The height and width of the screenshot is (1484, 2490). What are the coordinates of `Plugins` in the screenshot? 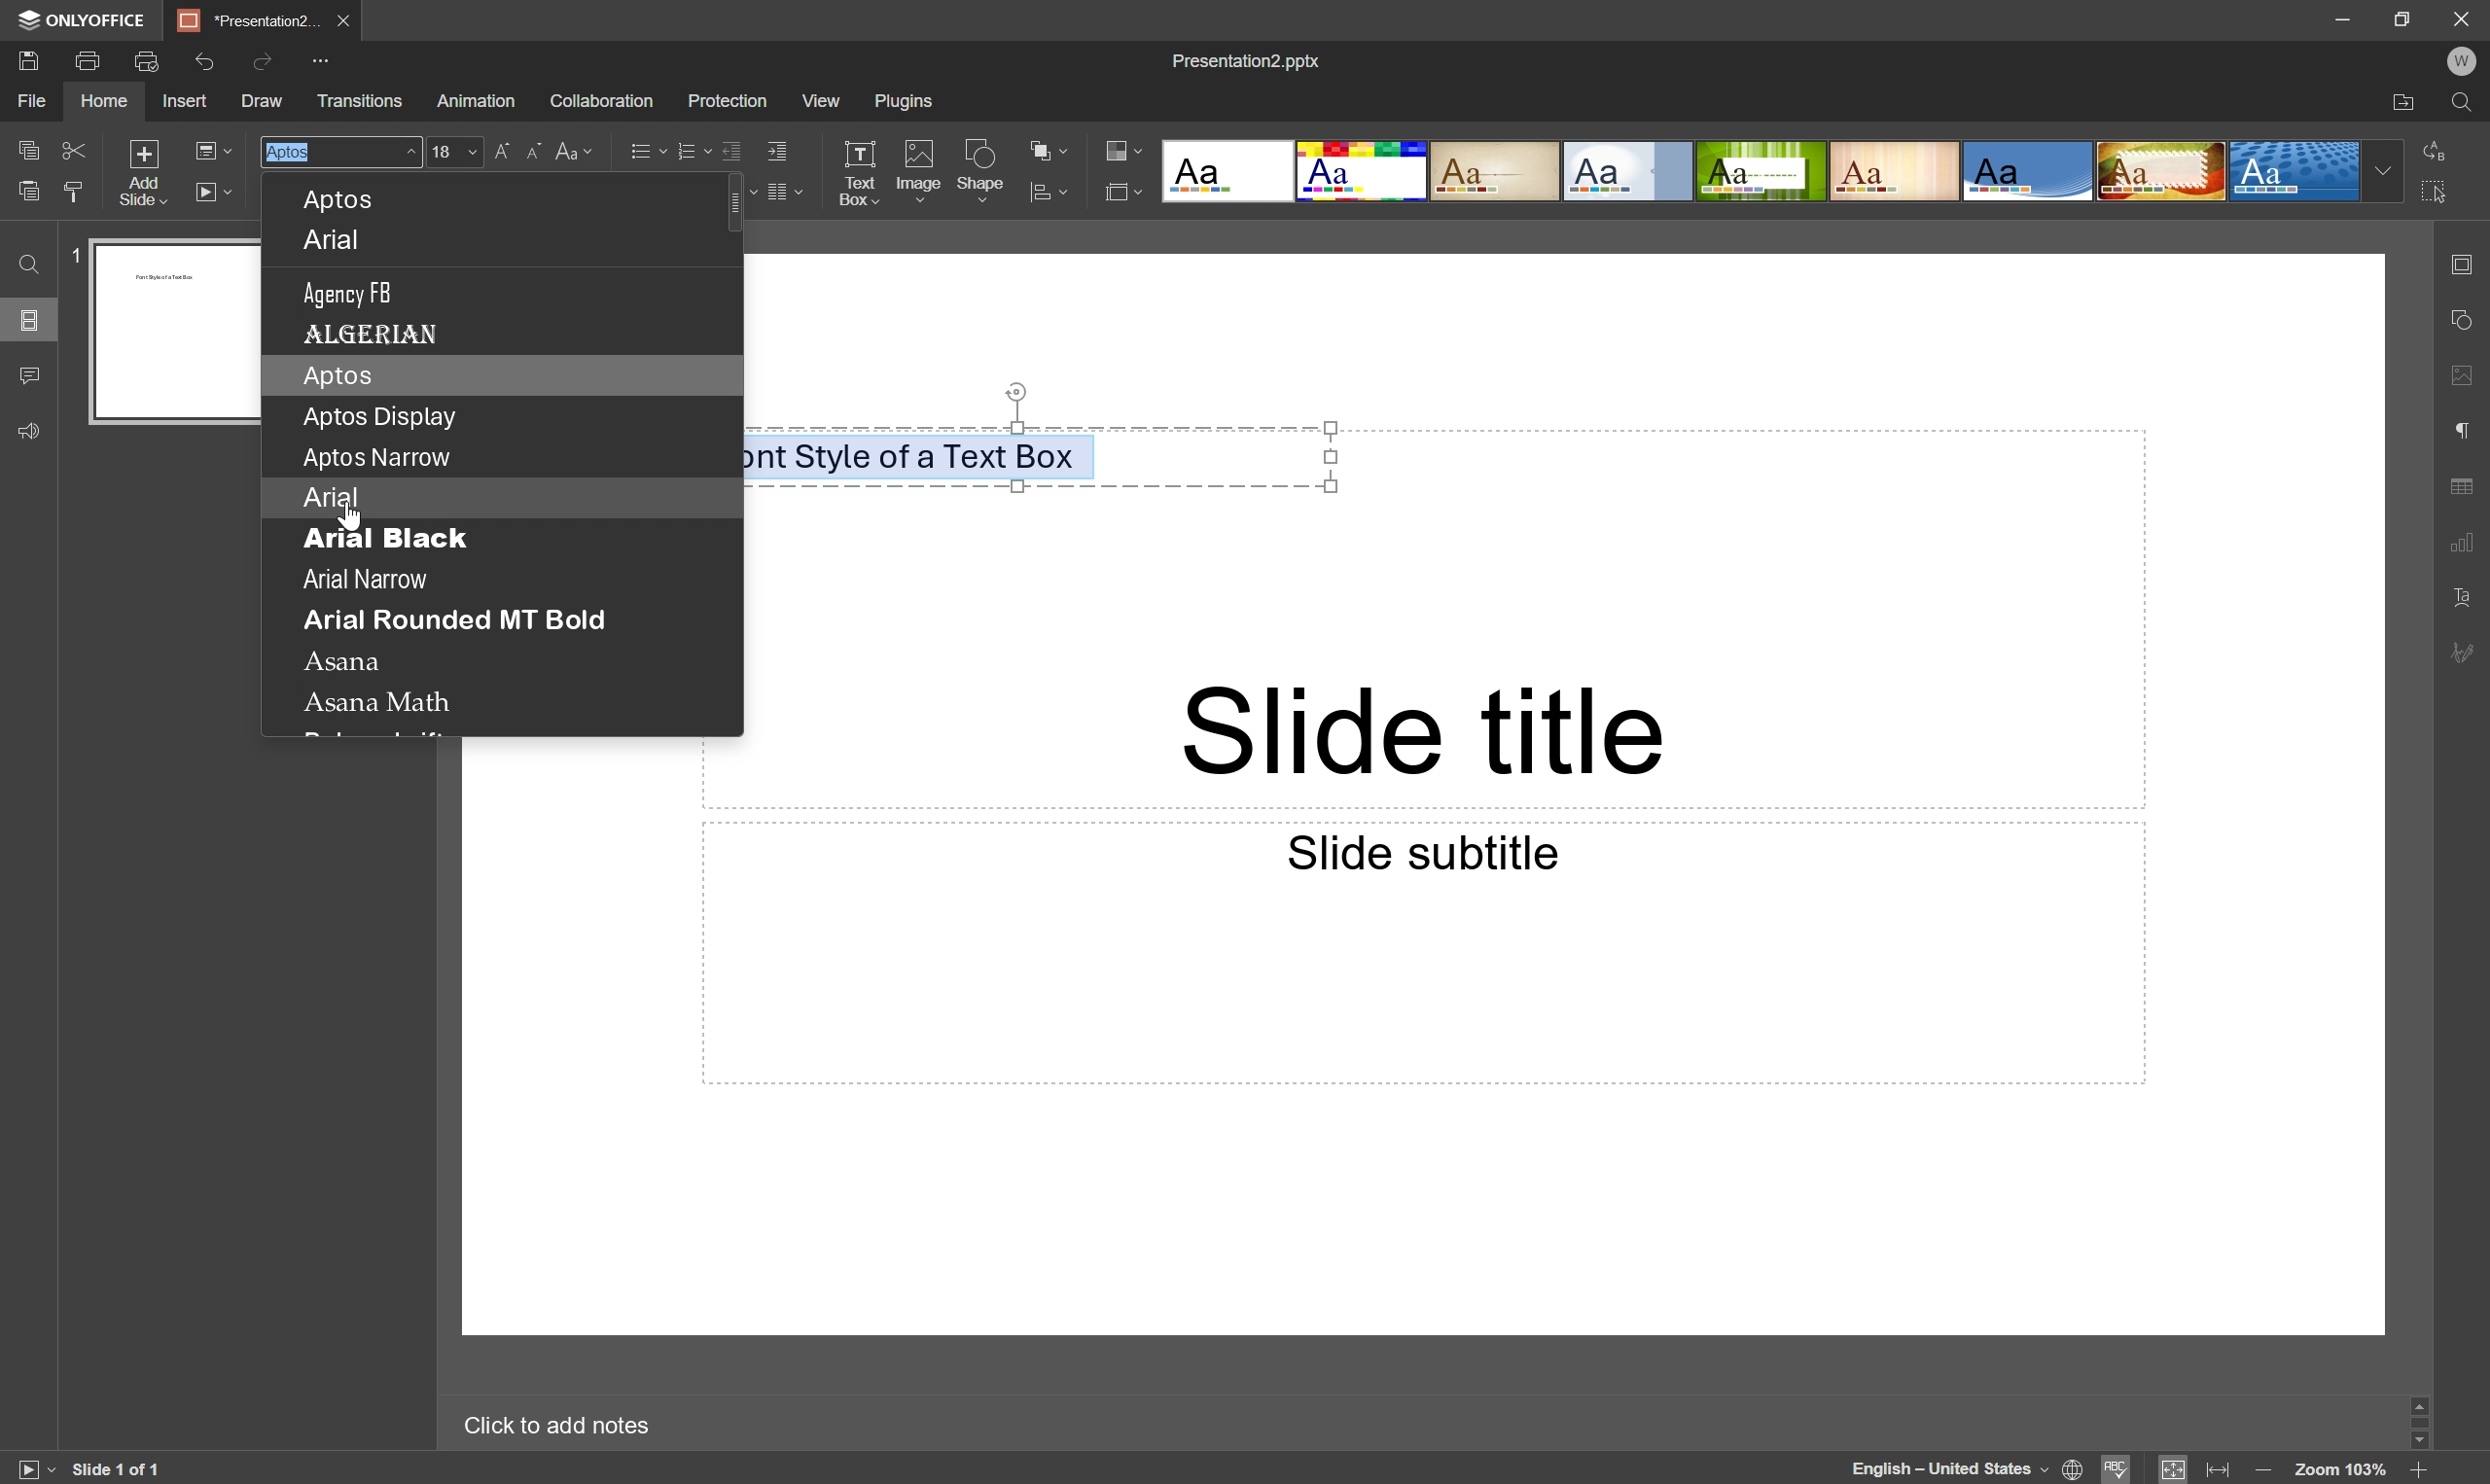 It's located at (904, 101).